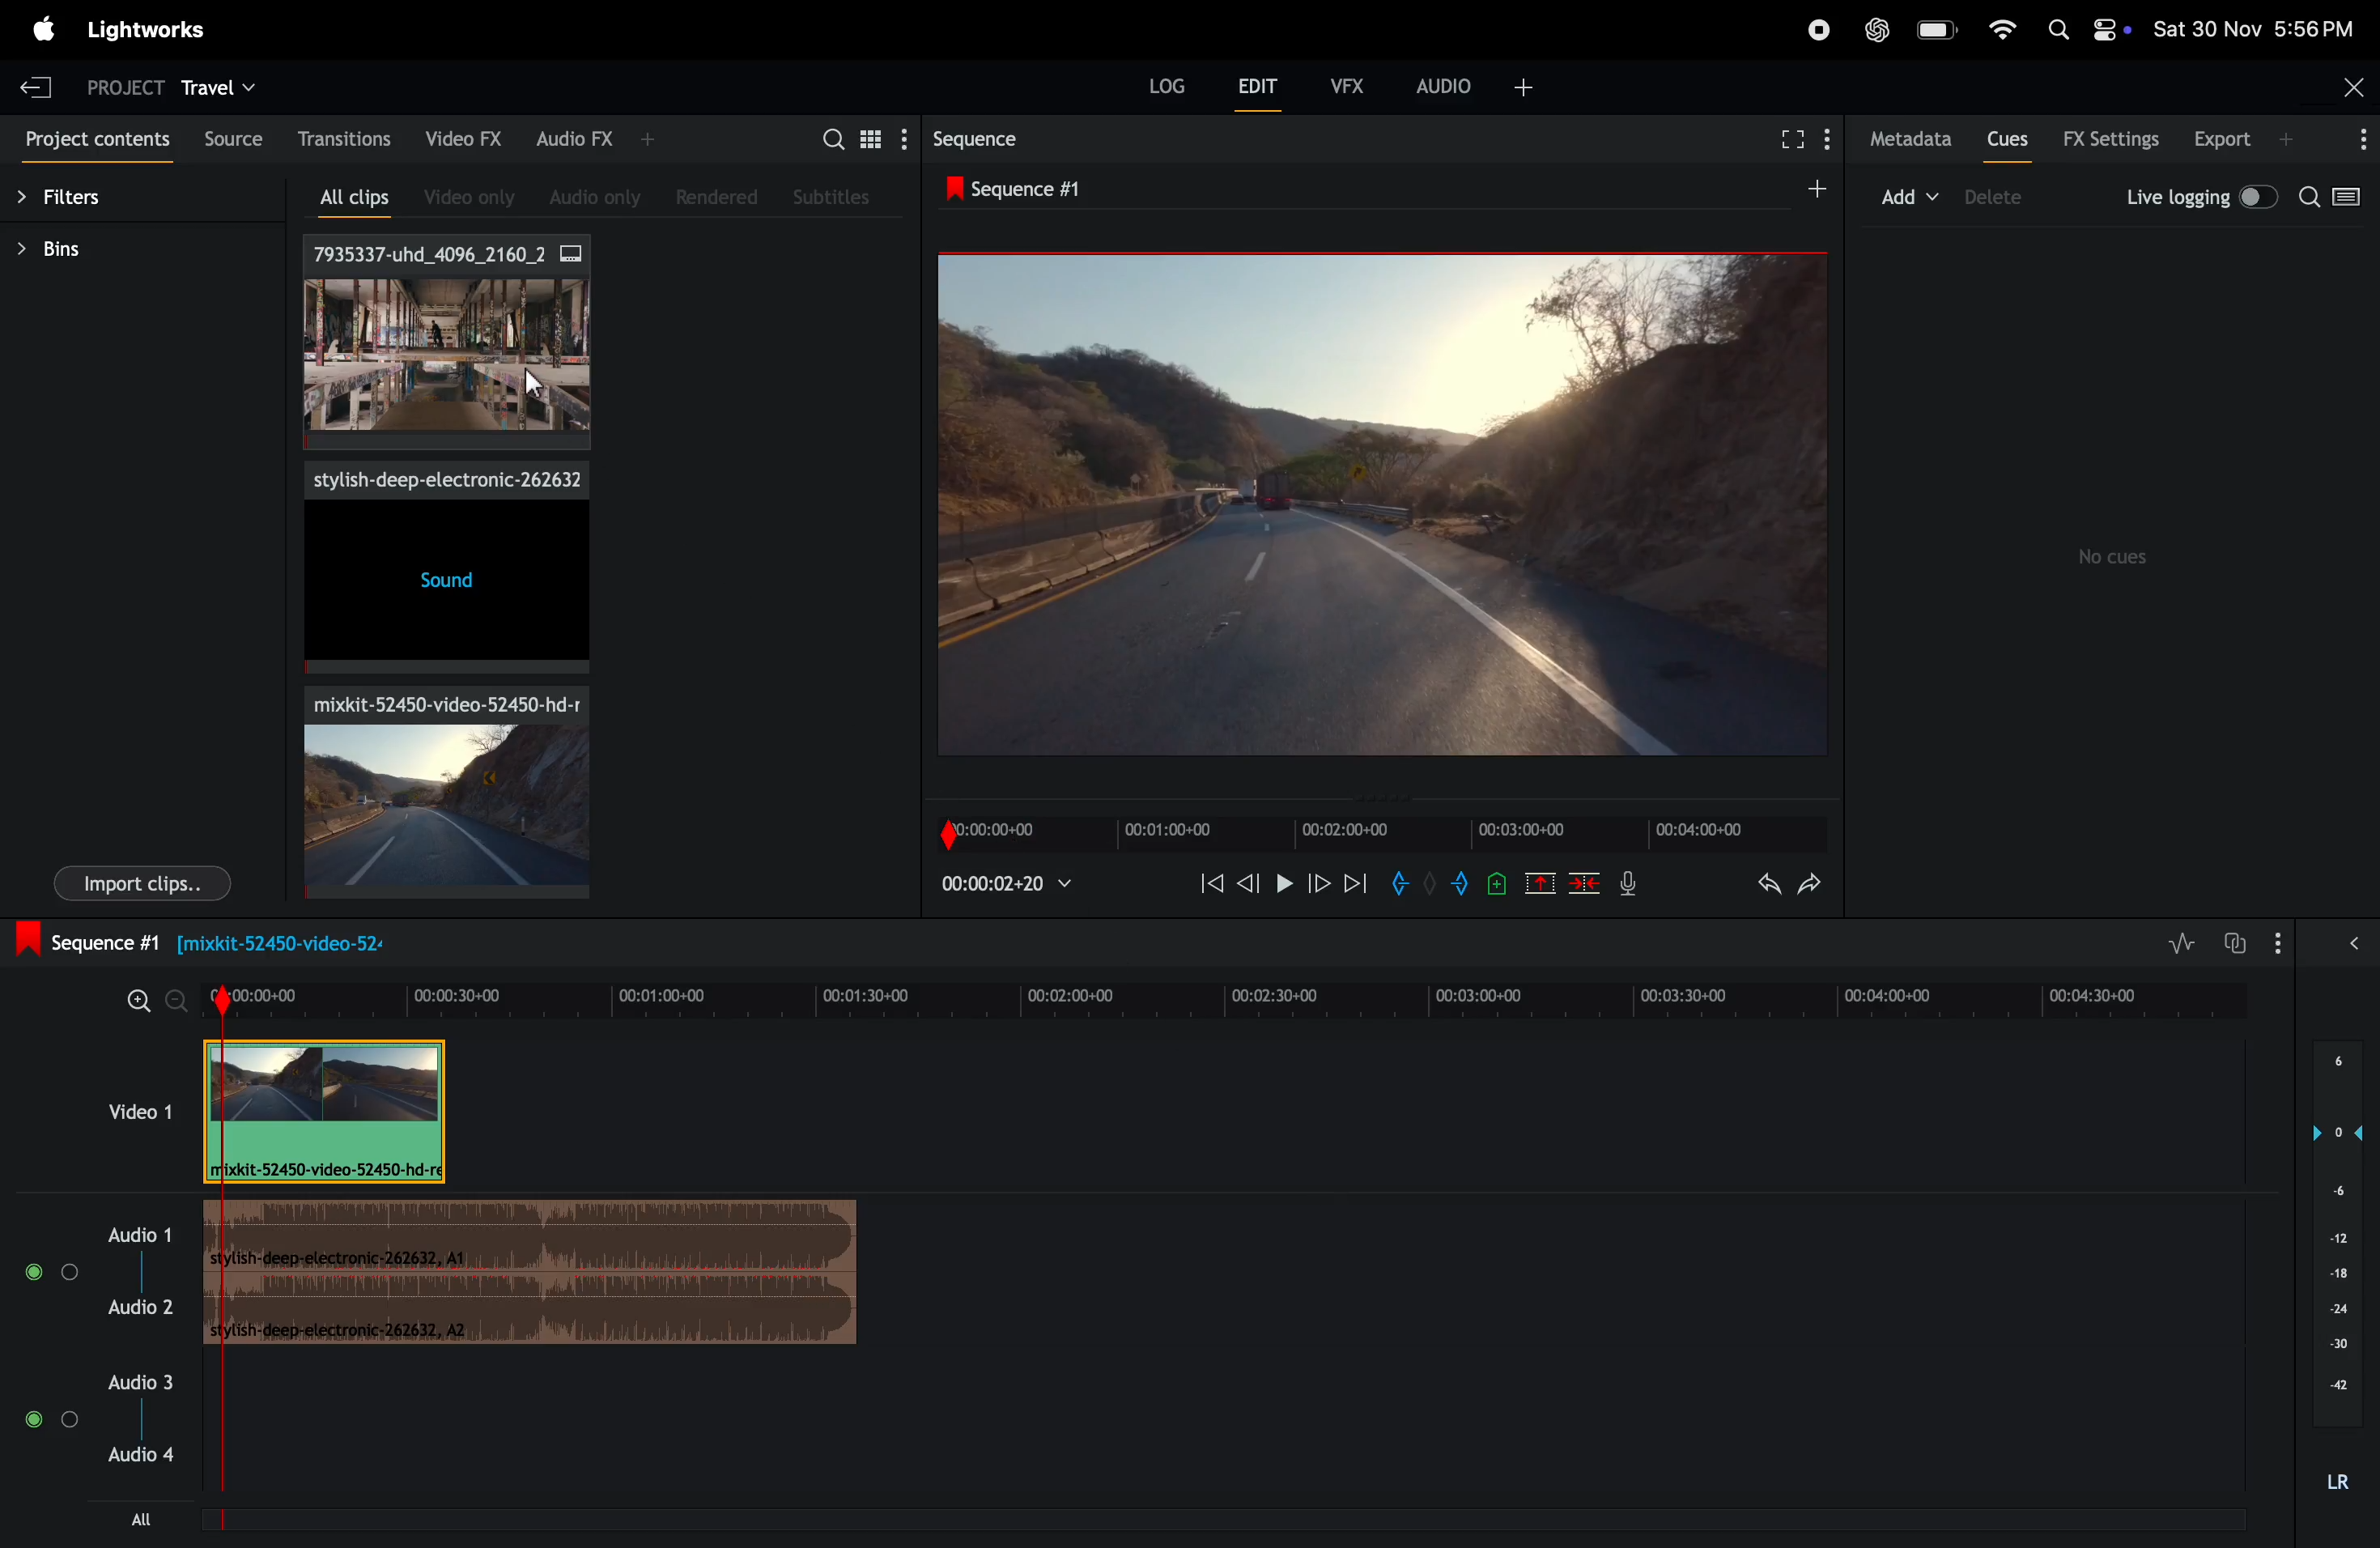 The height and width of the screenshot is (1548, 2380). Describe the element at coordinates (344, 140) in the screenshot. I see `transactions` at that location.